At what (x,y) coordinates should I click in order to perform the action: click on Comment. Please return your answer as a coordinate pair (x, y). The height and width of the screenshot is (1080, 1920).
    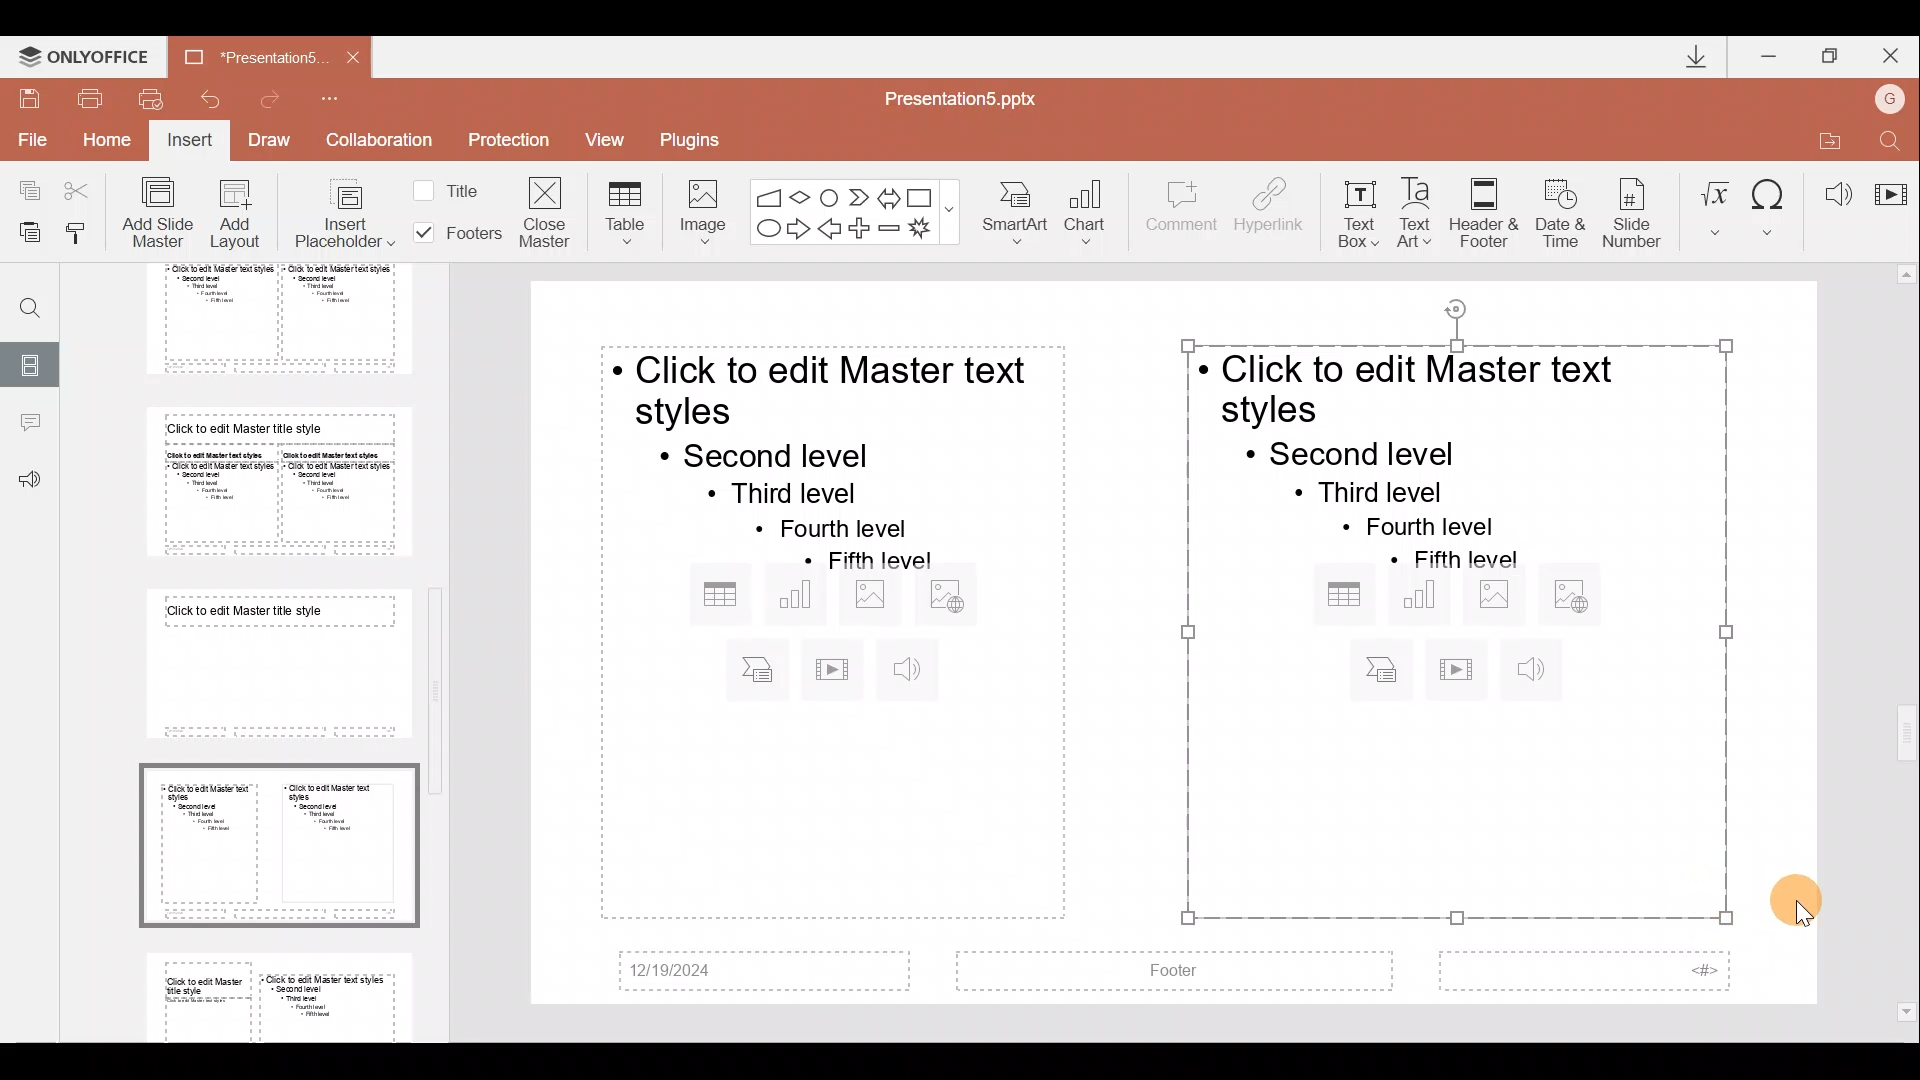
    Looking at the image, I should click on (1182, 215).